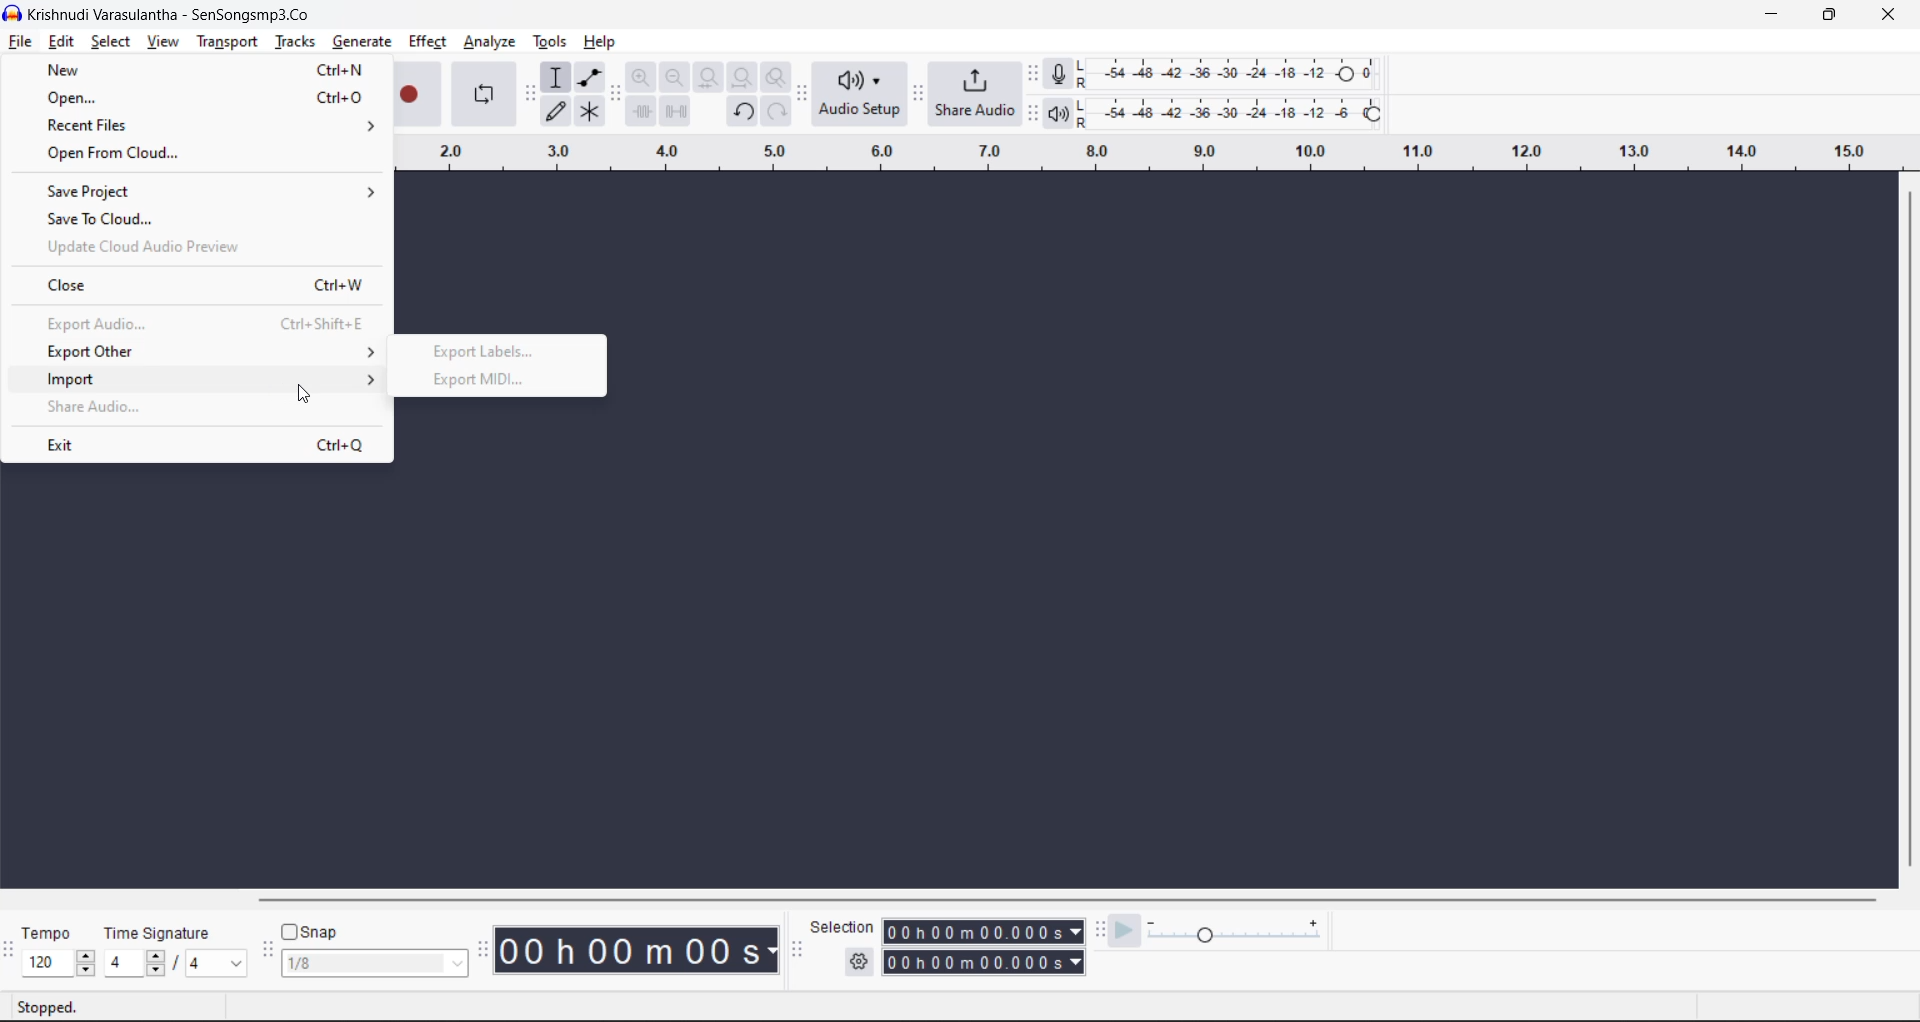 Image resolution: width=1920 pixels, height=1022 pixels. What do you see at coordinates (58, 964) in the screenshot?
I see `speed selector` at bounding box center [58, 964].